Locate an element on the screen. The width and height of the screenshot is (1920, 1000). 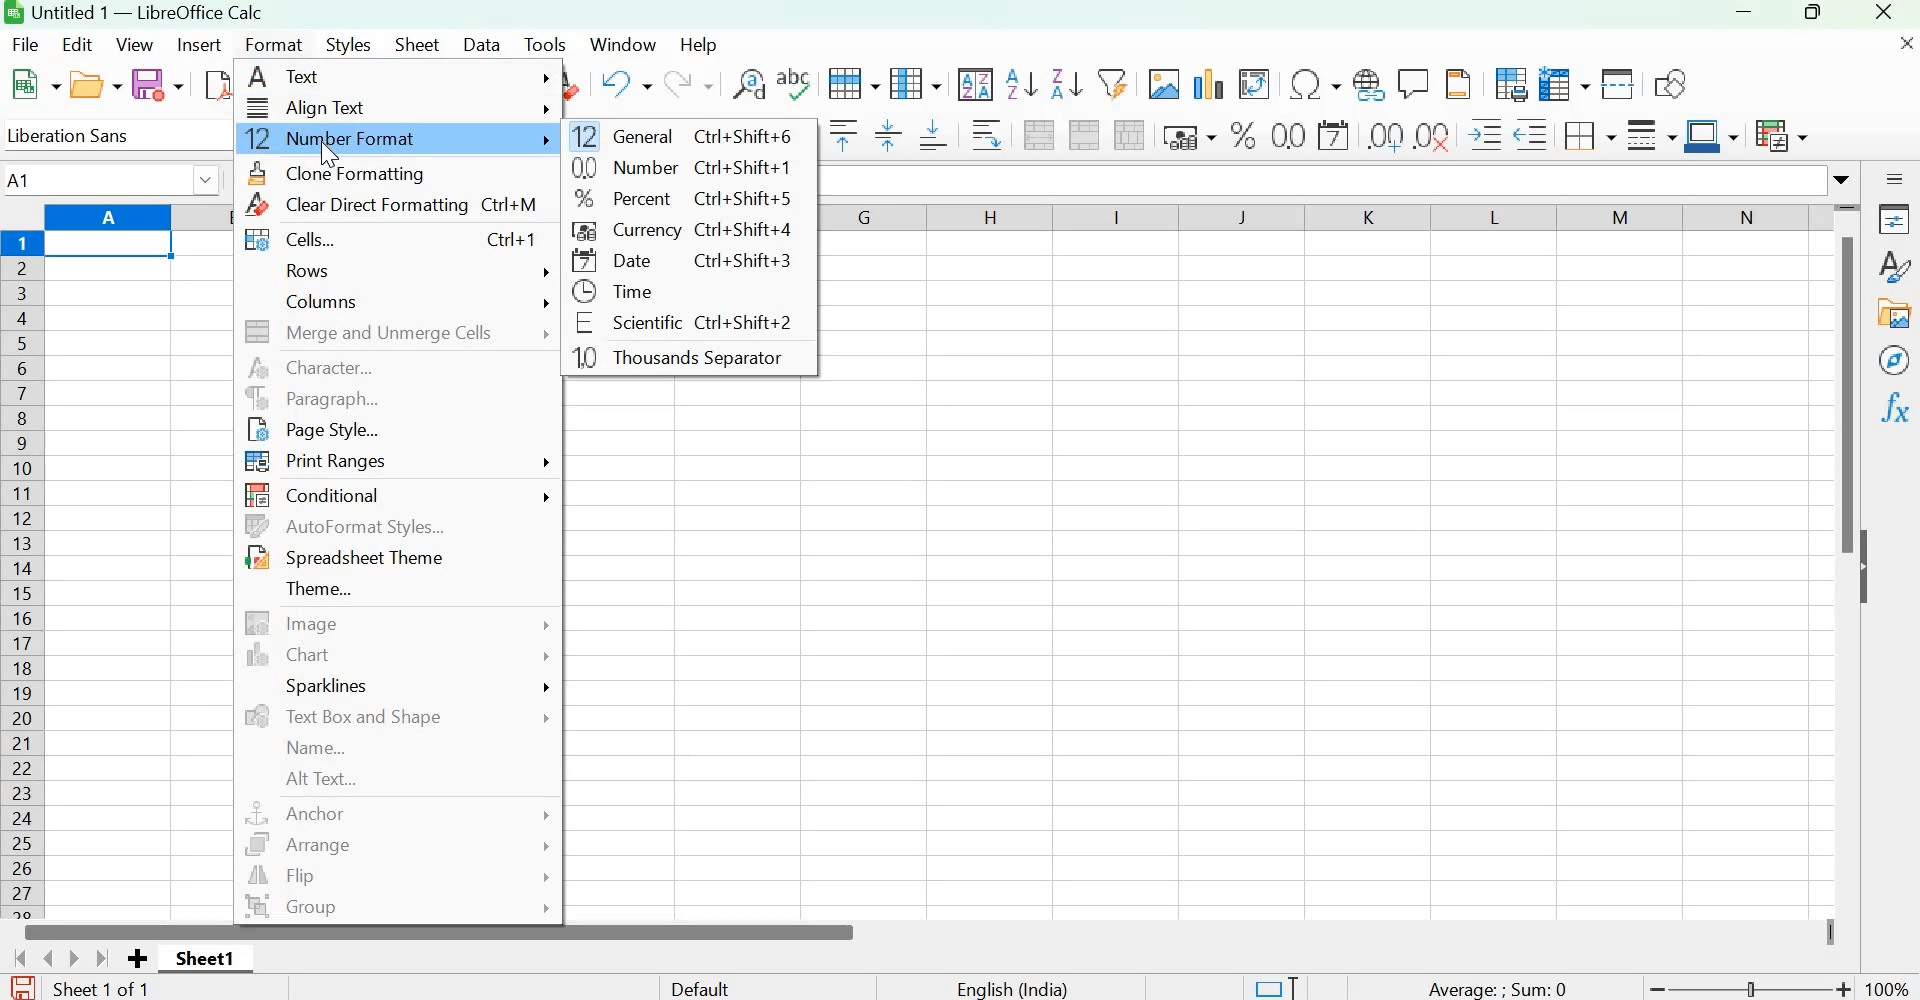
Expand formula bar is located at coordinates (1845, 179).